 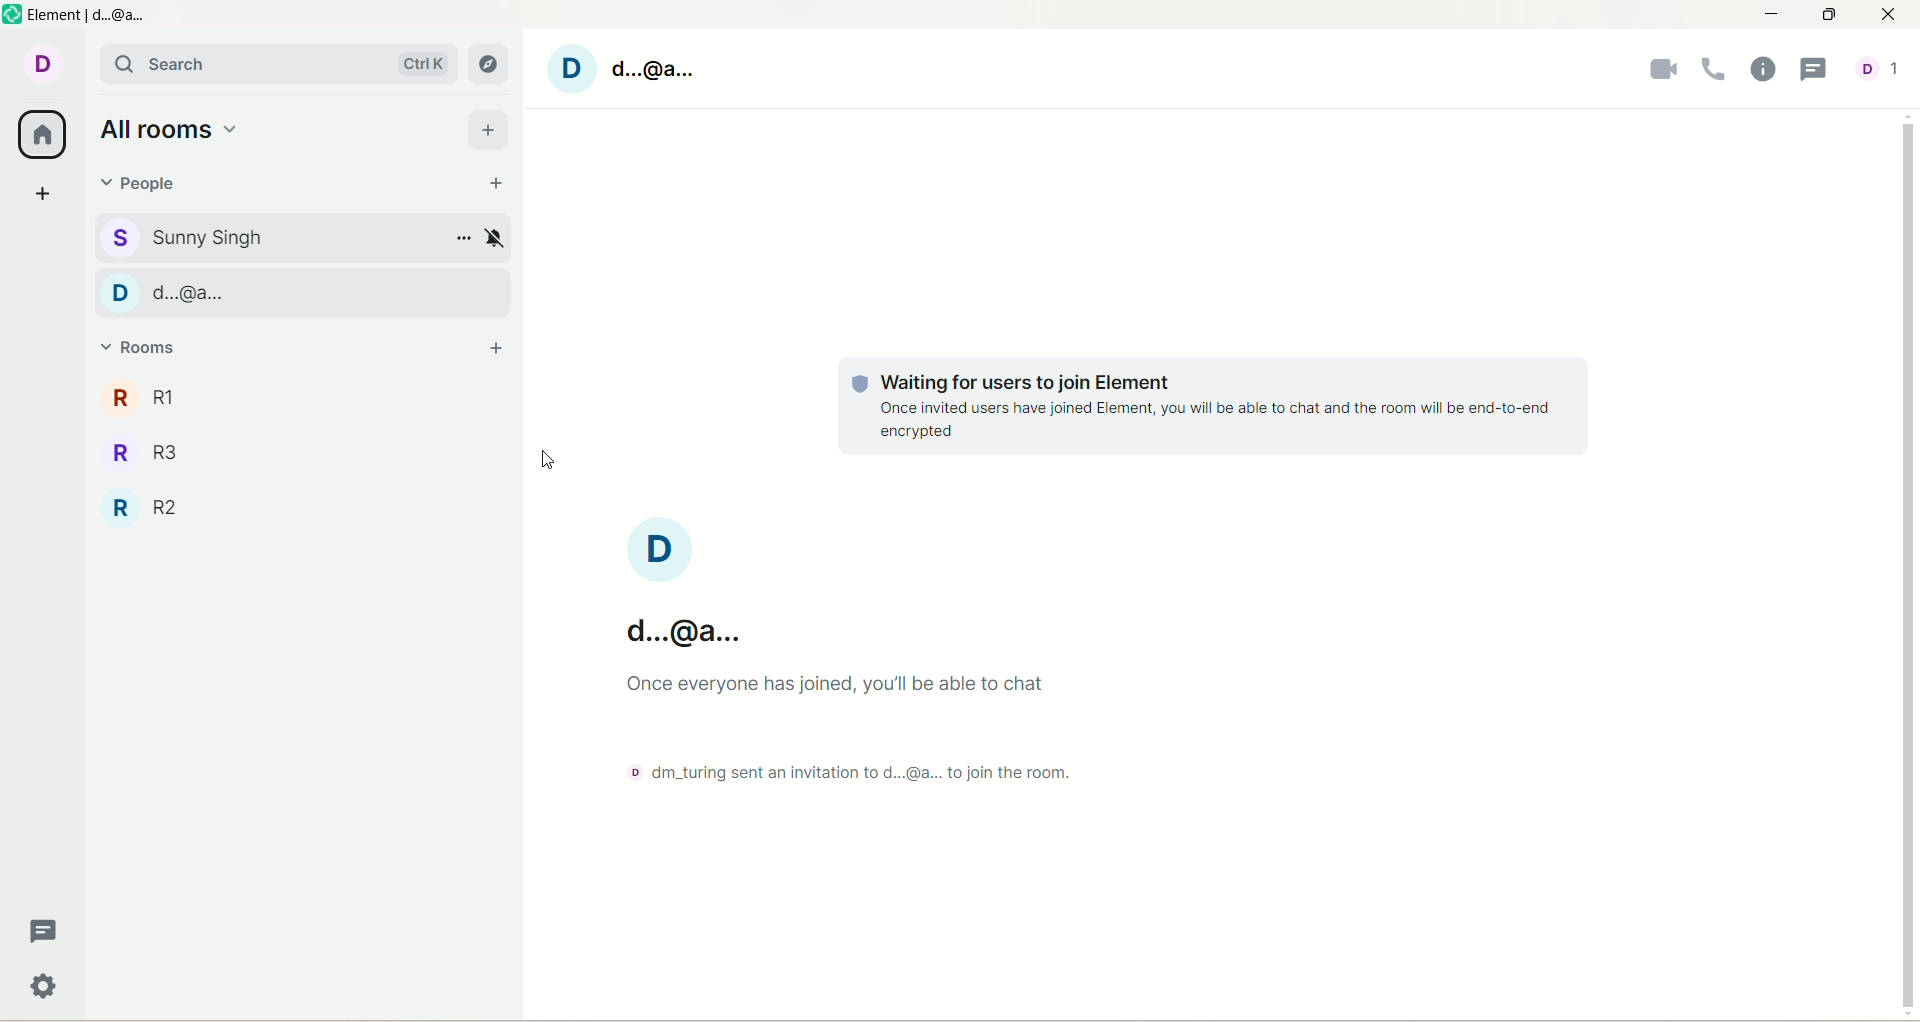 I want to click on add, so click(x=490, y=128).